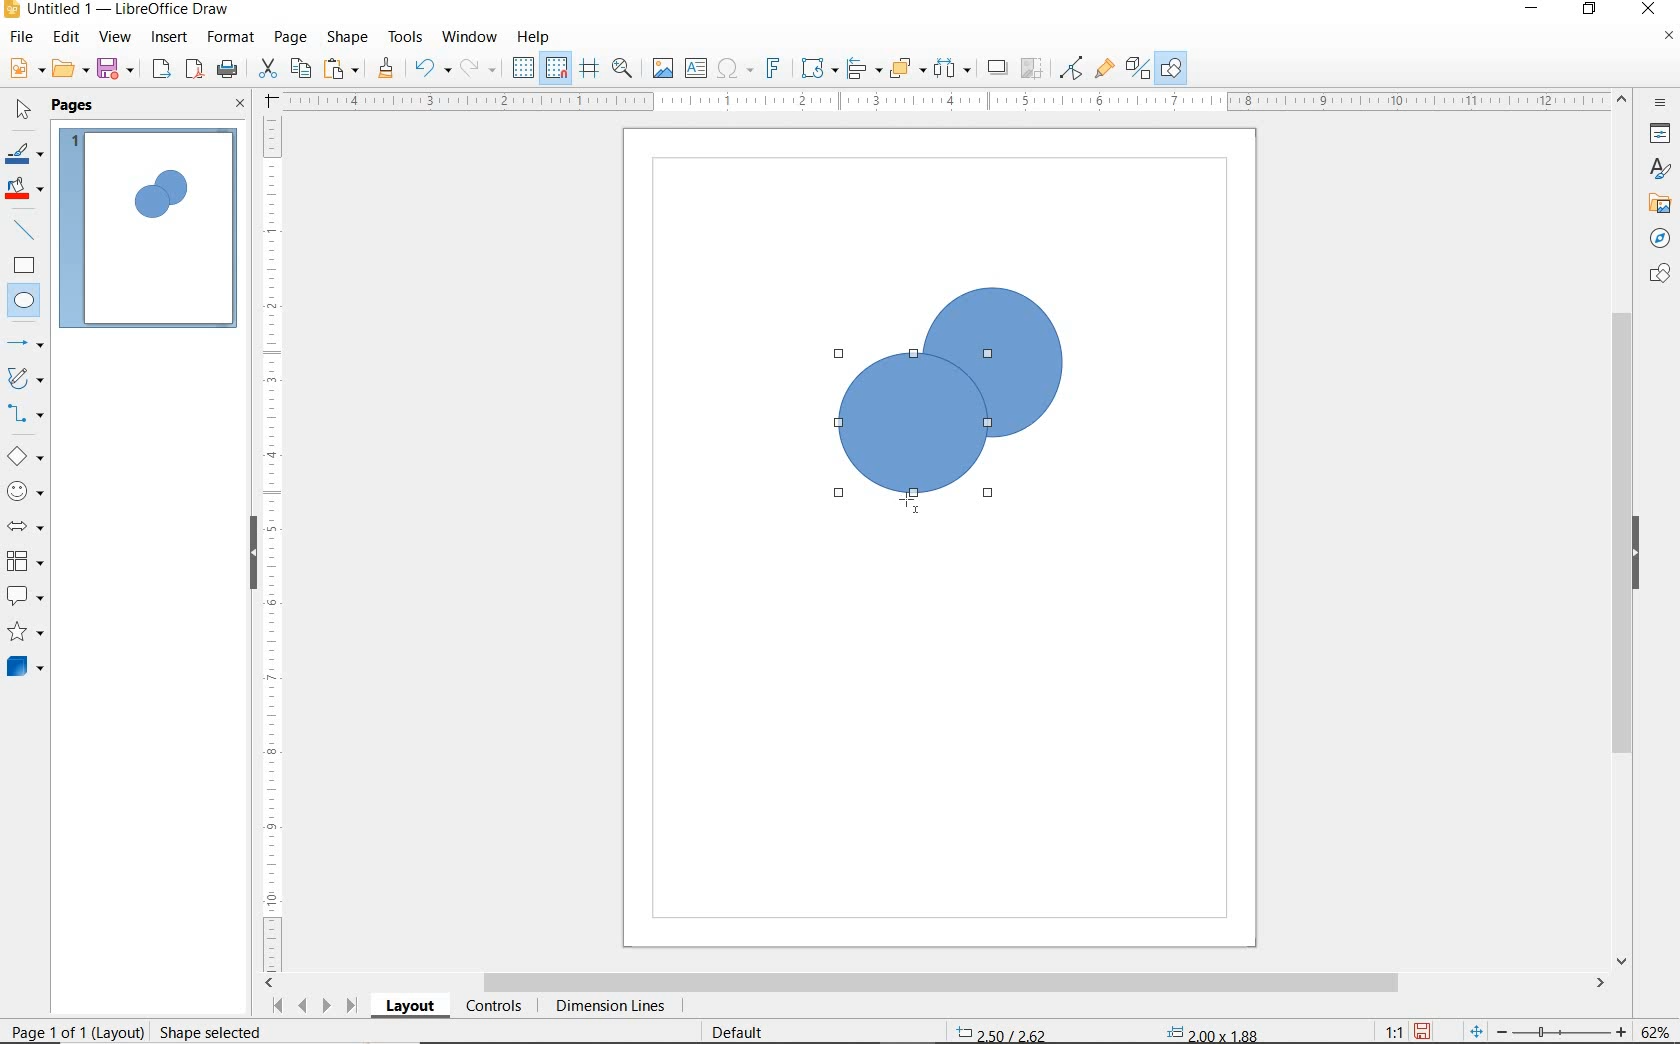 This screenshot has height=1044, width=1680. Describe the element at coordinates (555, 68) in the screenshot. I see `SNAP TO GRID` at that location.